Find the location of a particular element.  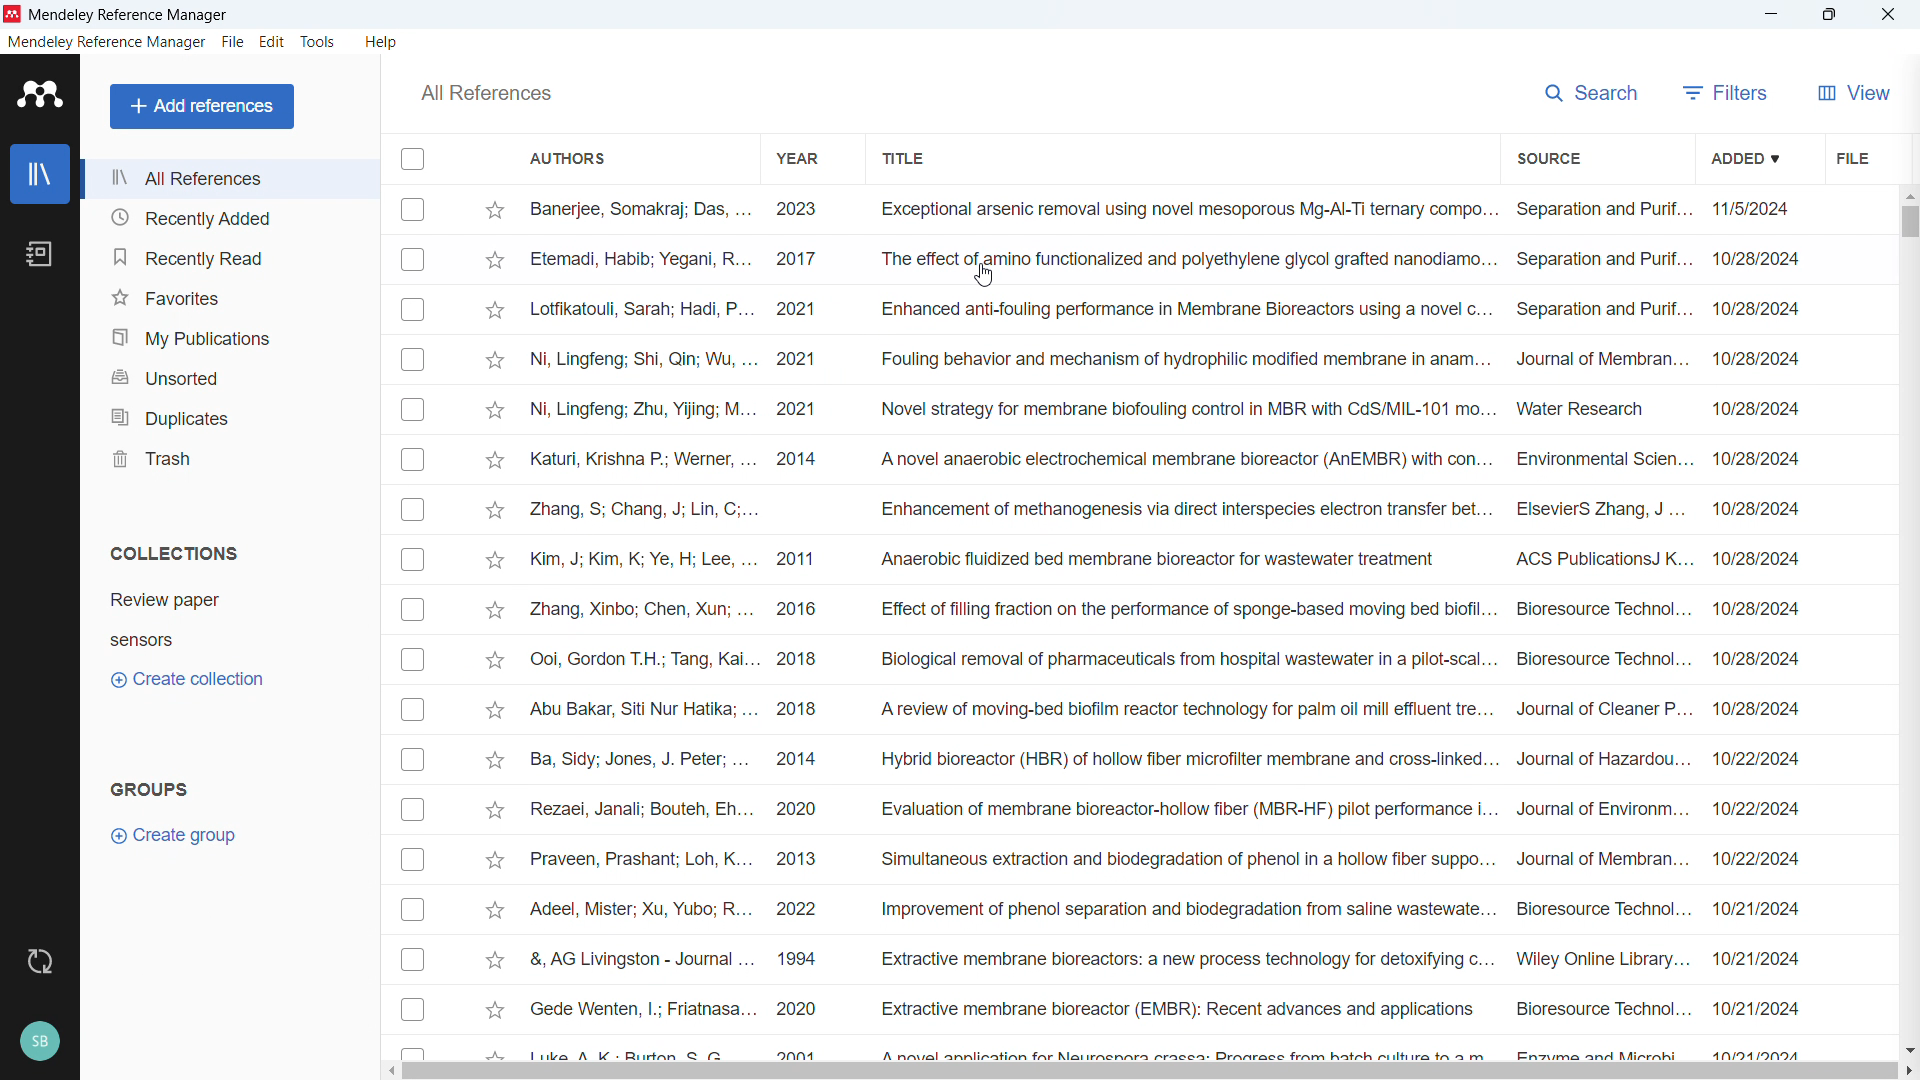

Cursor  is located at coordinates (986, 275).